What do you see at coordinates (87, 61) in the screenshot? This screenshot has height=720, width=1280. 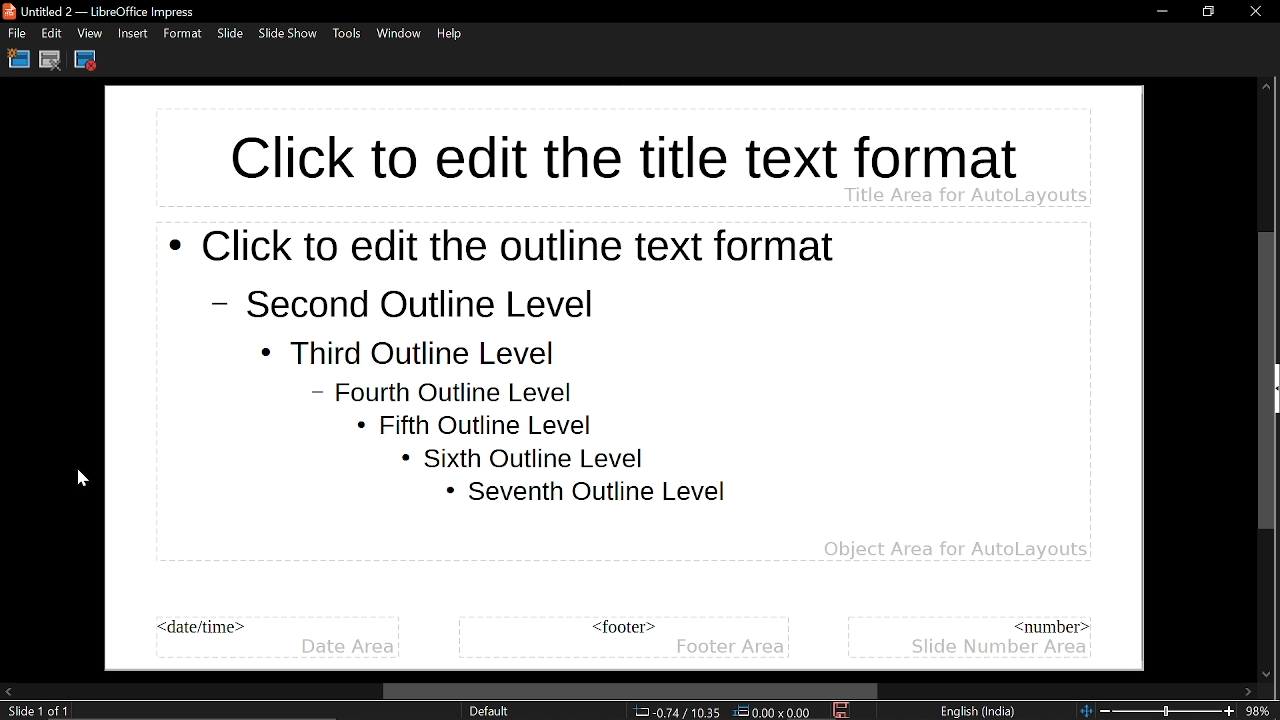 I see `Close Master view` at bounding box center [87, 61].